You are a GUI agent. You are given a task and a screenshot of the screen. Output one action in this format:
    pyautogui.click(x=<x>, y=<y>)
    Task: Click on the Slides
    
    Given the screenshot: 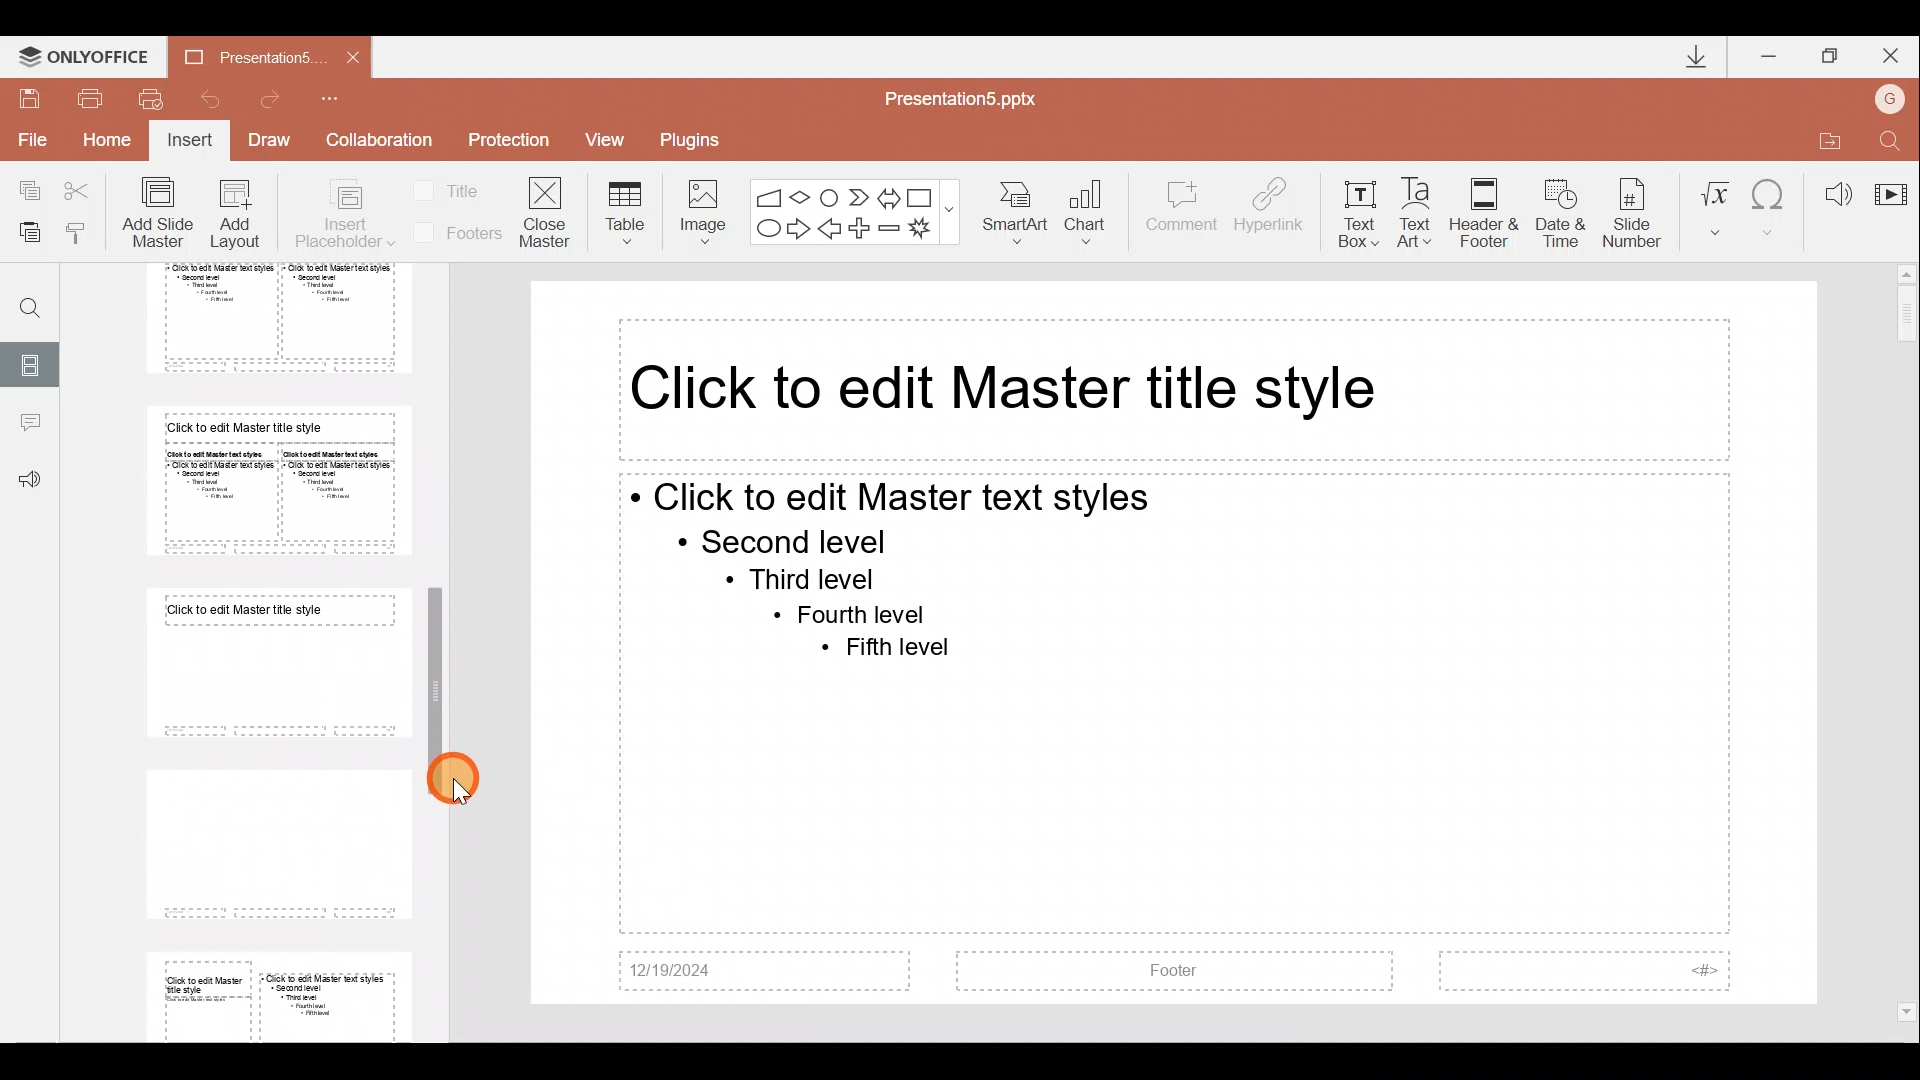 What is the action you would take?
    pyautogui.click(x=32, y=362)
    